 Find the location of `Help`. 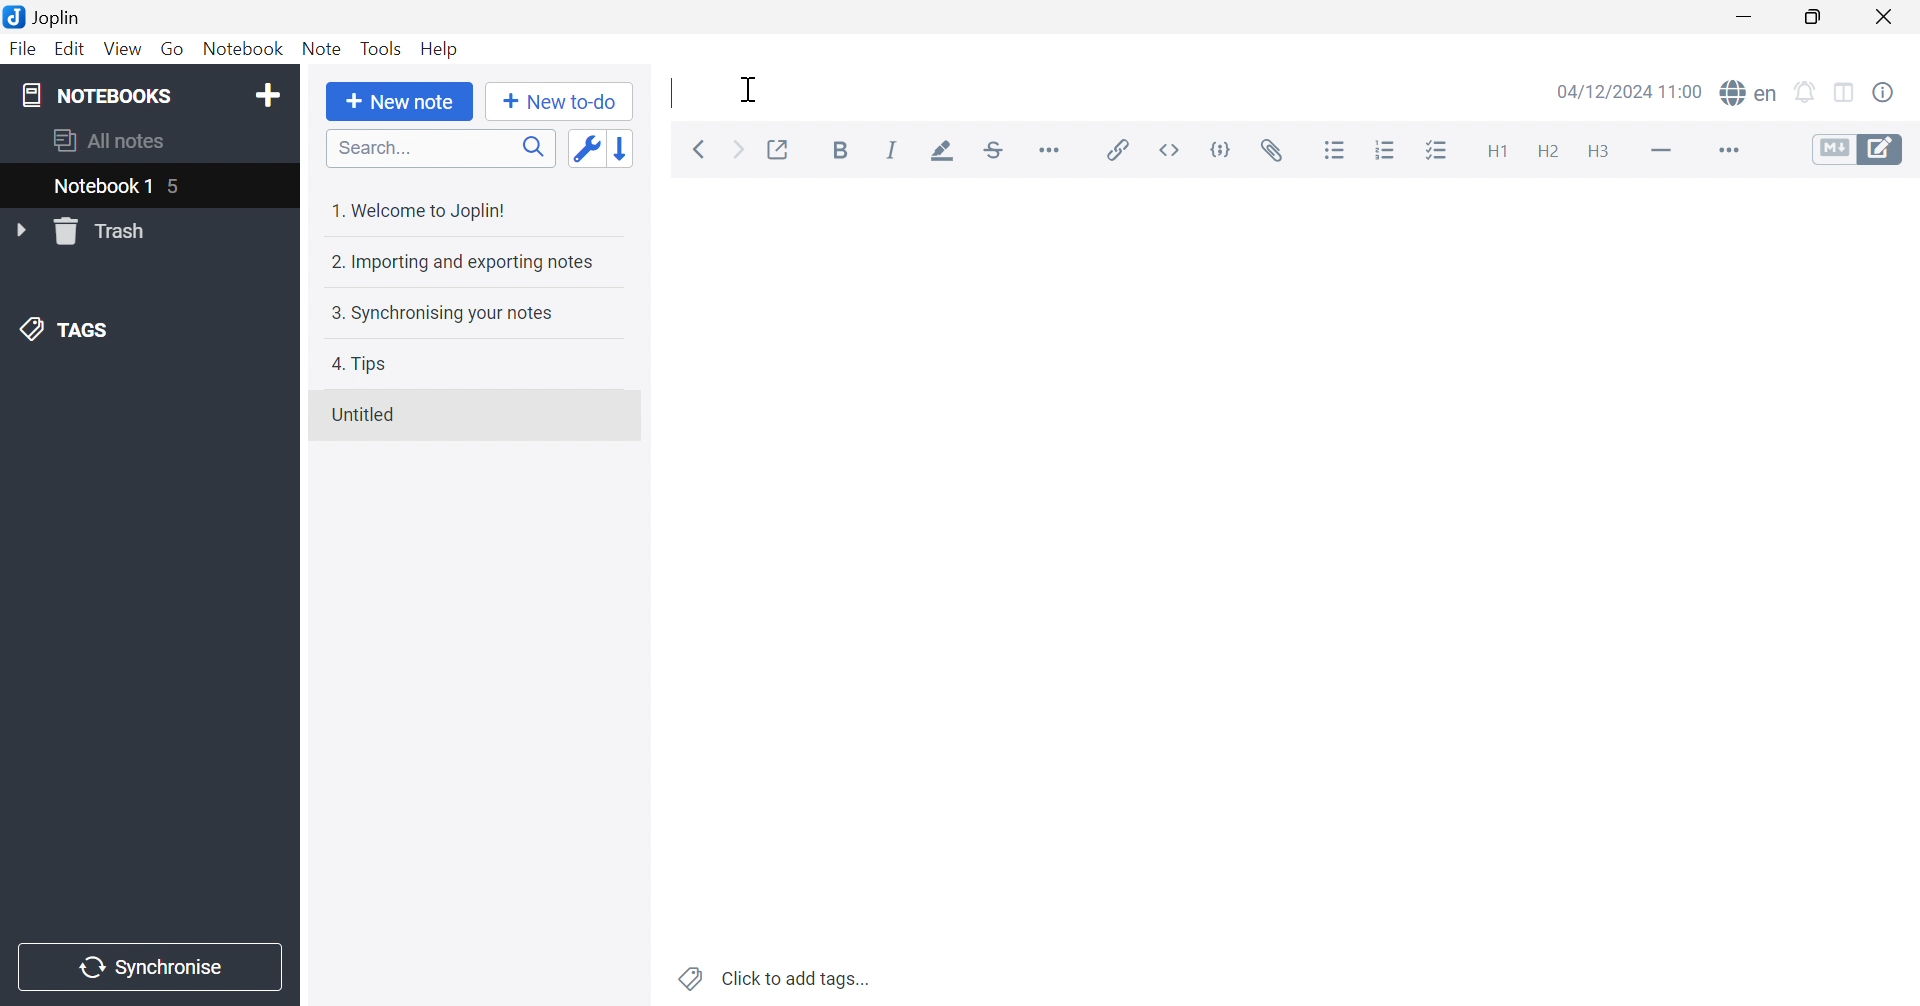

Help is located at coordinates (441, 48).